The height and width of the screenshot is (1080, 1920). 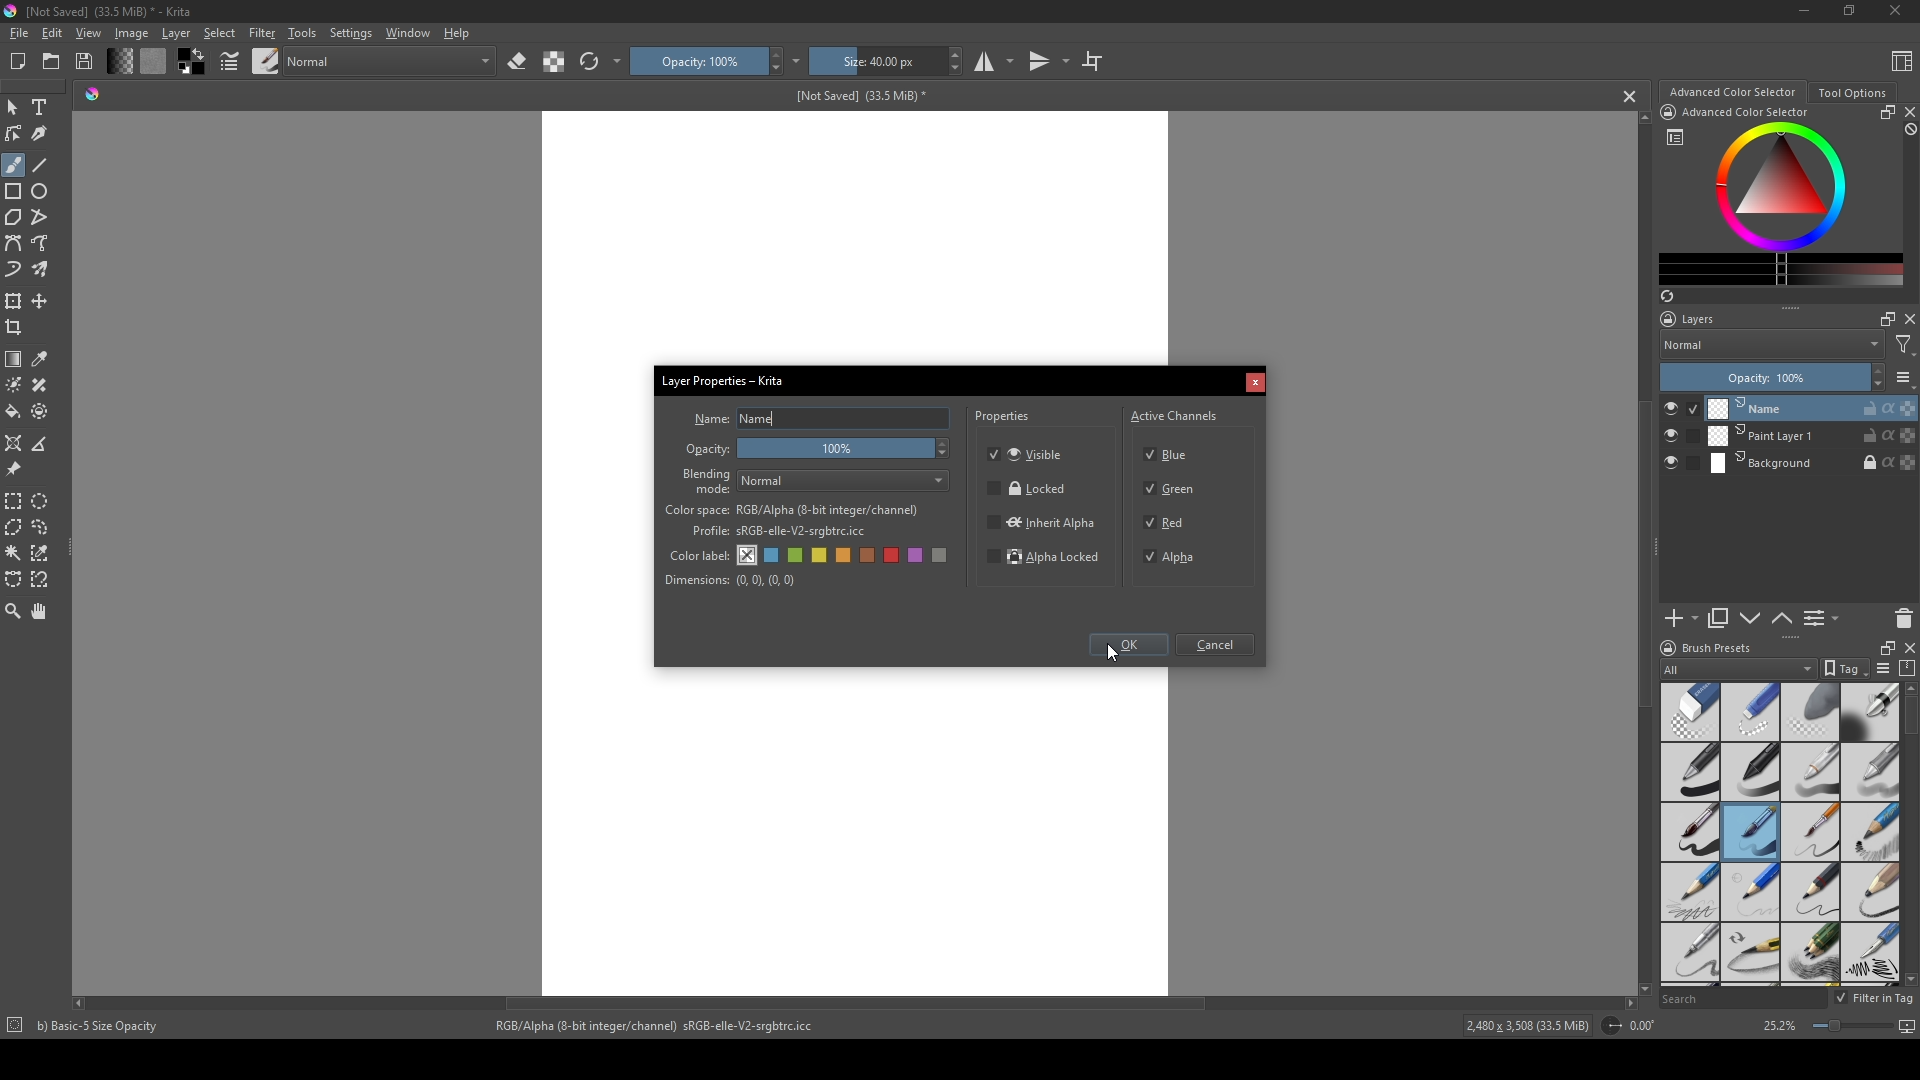 I want to click on measure, so click(x=44, y=444).